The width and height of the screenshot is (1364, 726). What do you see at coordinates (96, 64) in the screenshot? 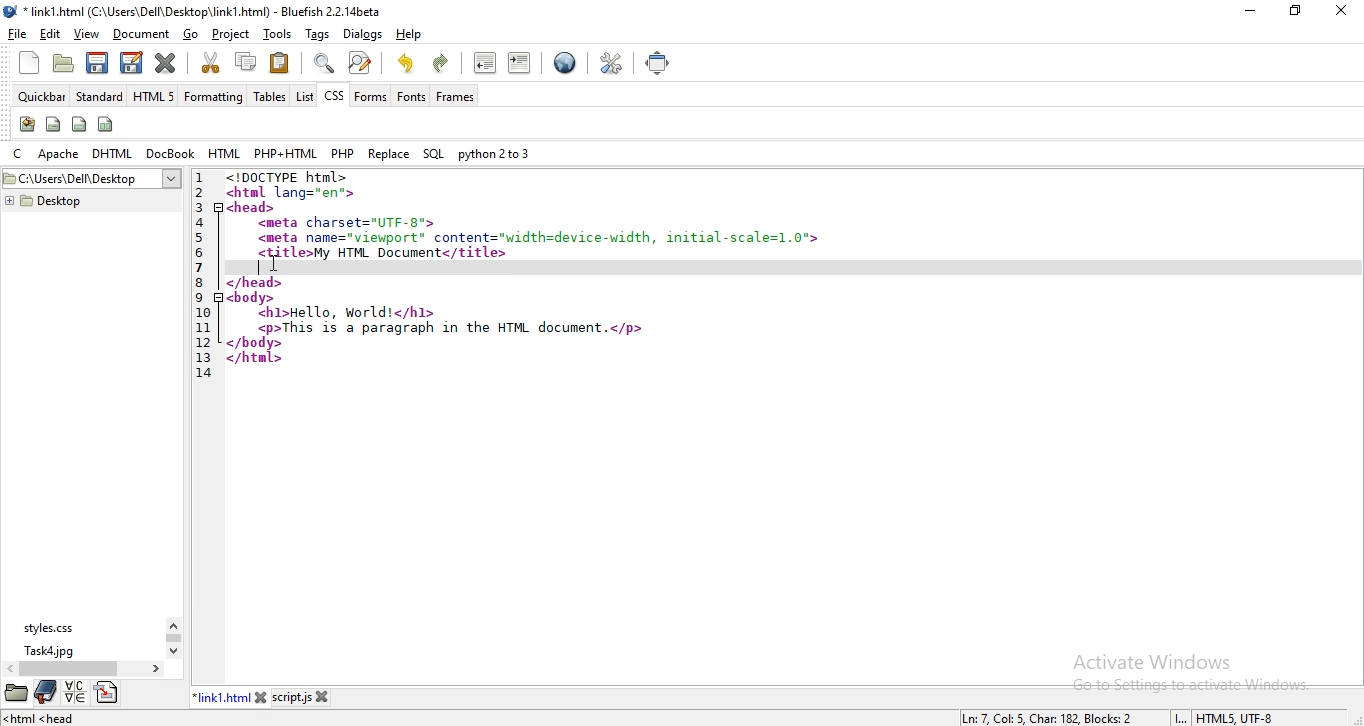
I see `save current file` at bounding box center [96, 64].